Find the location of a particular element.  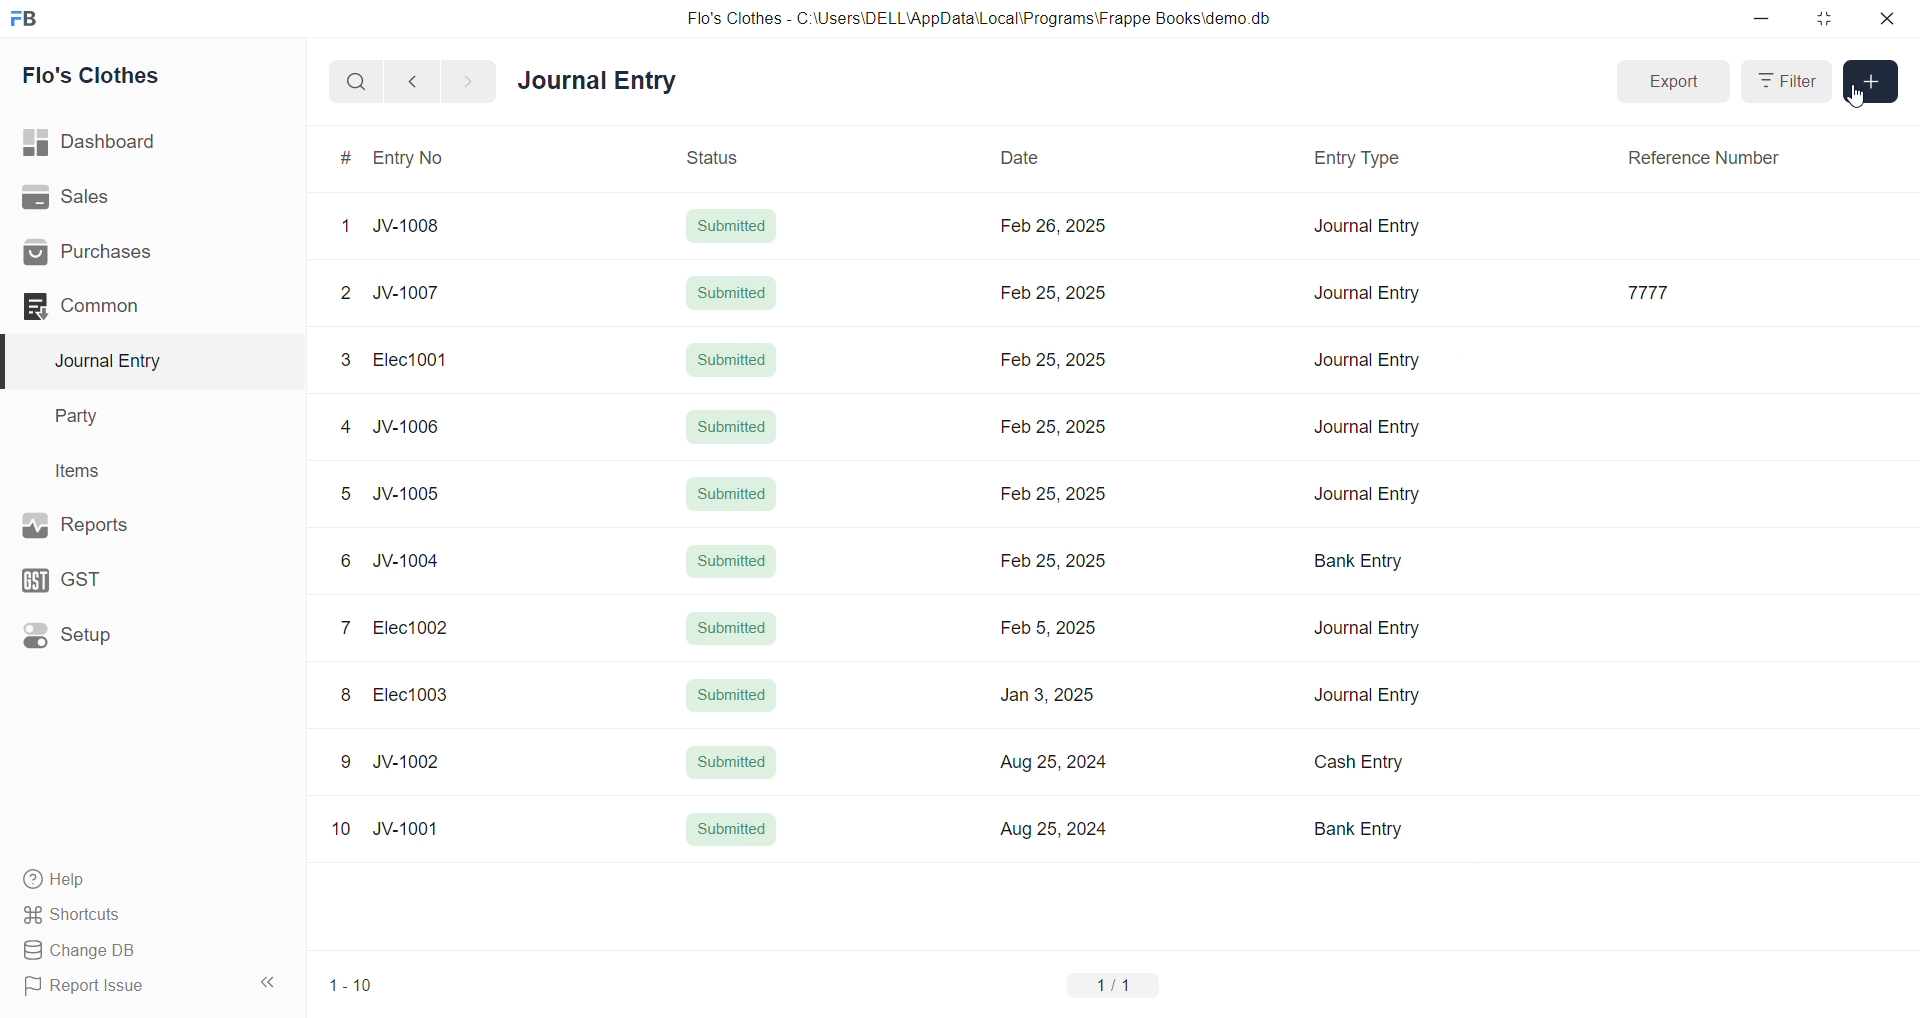

9 is located at coordinates (348, 763).